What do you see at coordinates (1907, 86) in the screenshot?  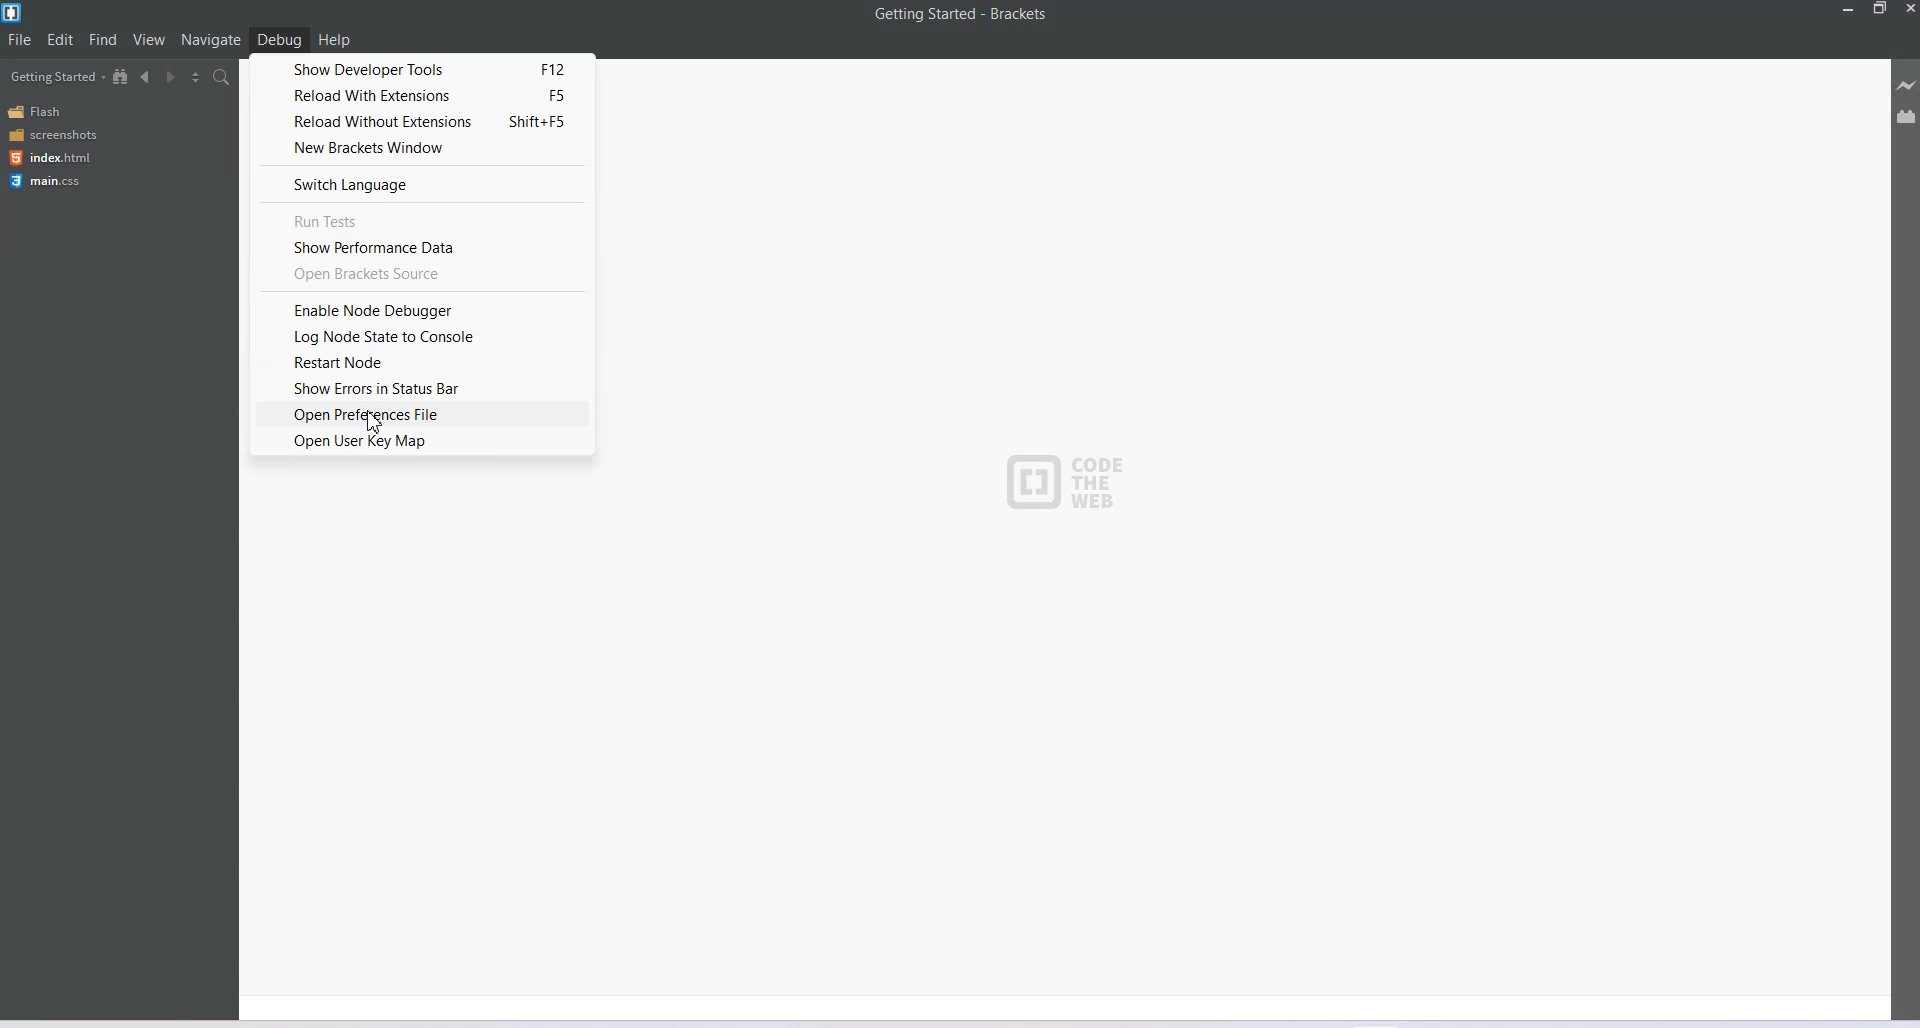 I see `Live Preview` at bounding box center [1907, 86].